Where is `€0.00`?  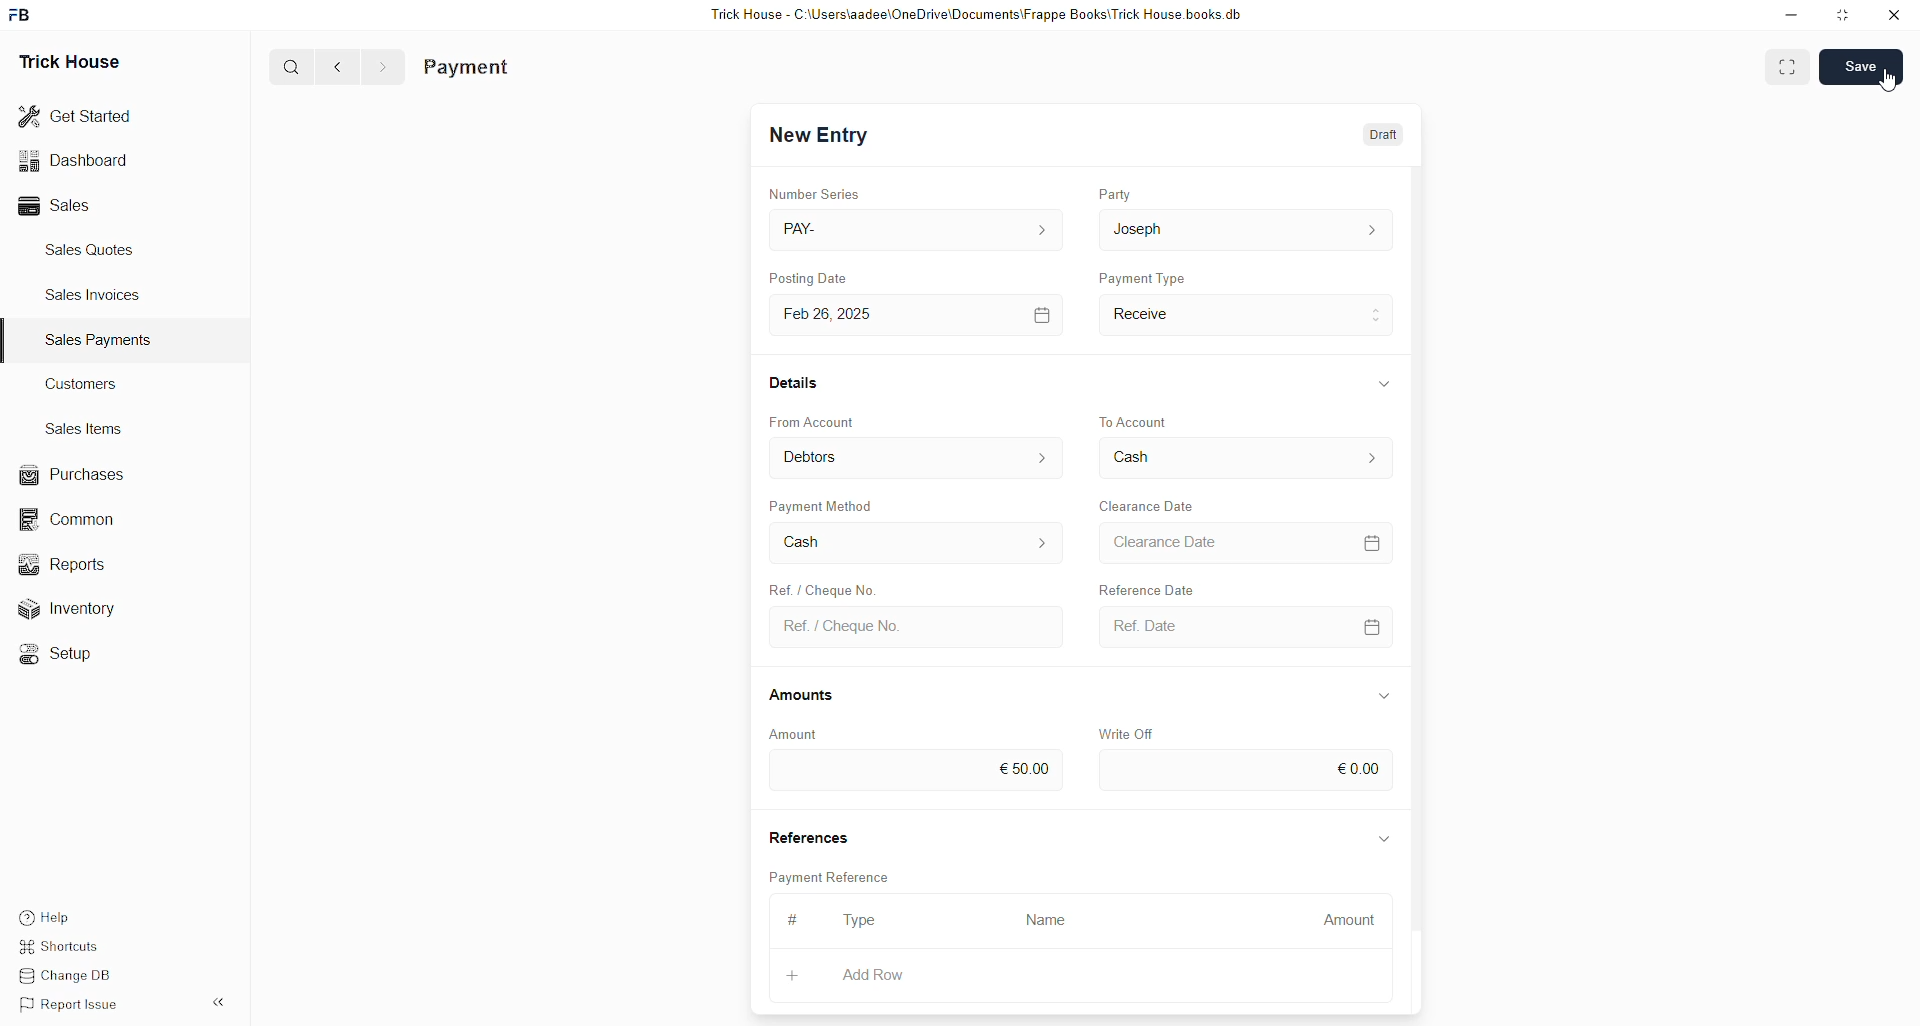 €0.00 is located at coordinates (1247, 770).